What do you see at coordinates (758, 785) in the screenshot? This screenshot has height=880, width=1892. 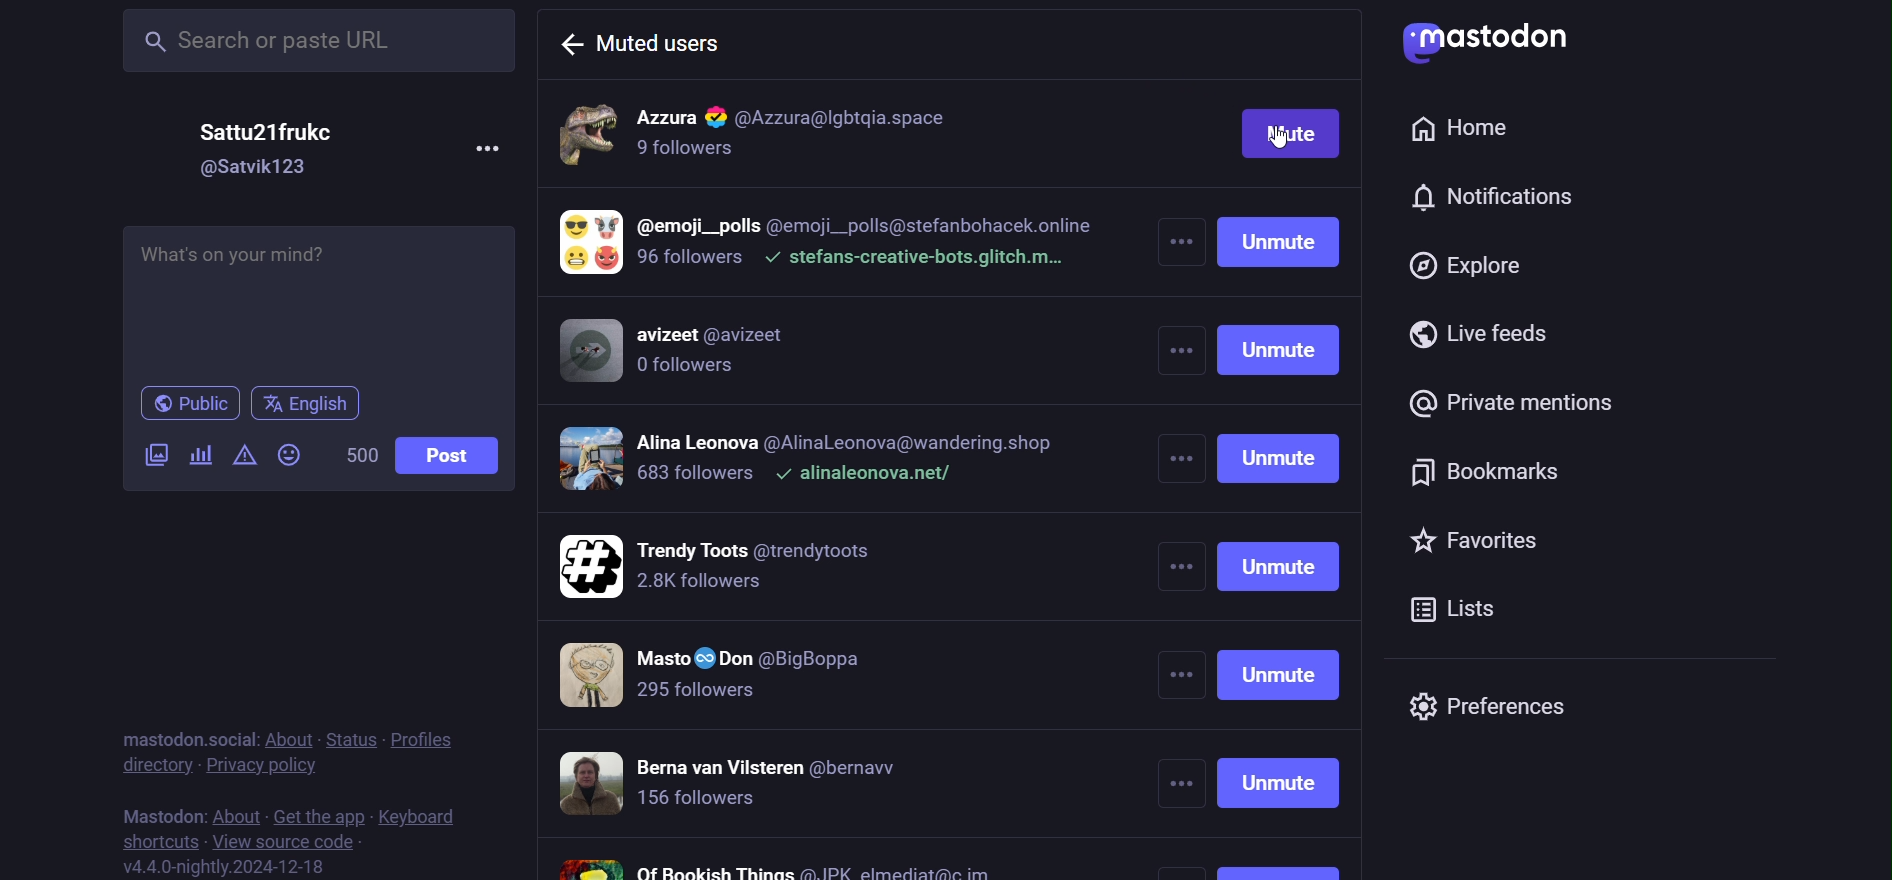 I see `muted user 7` at bounding box center [758, 785].